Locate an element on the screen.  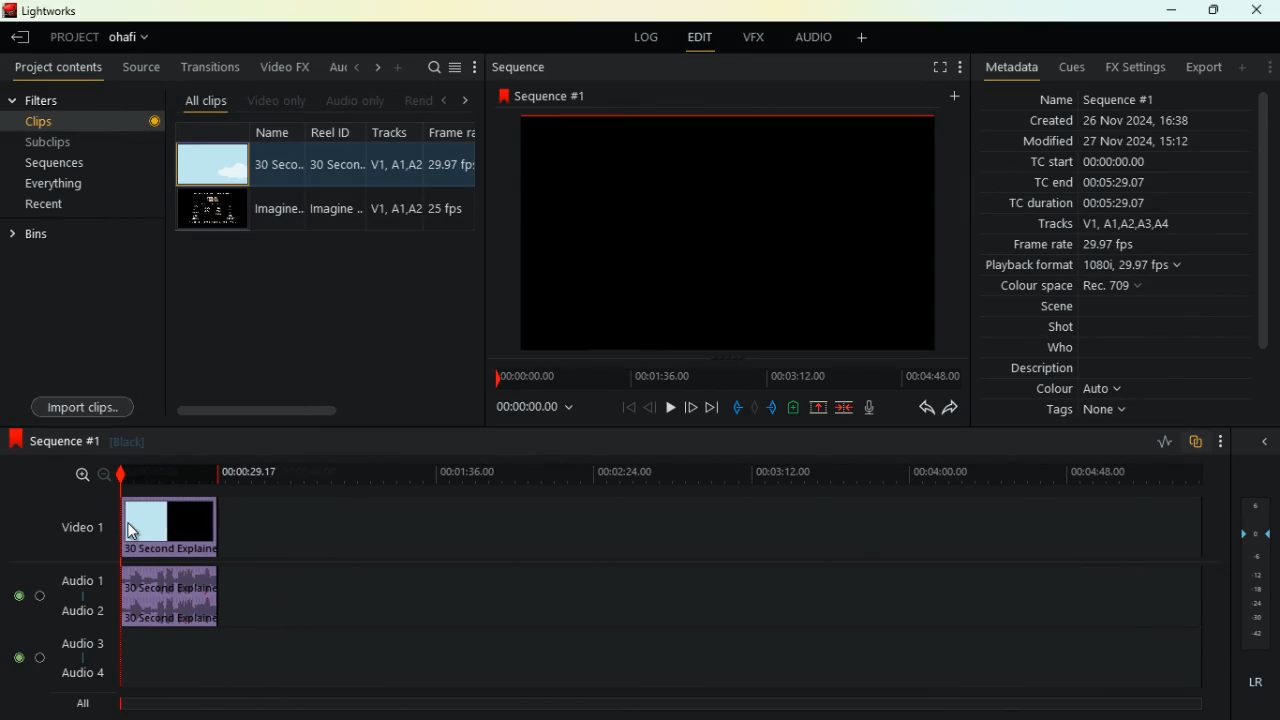
audio only is located at coordinates (357, 101).